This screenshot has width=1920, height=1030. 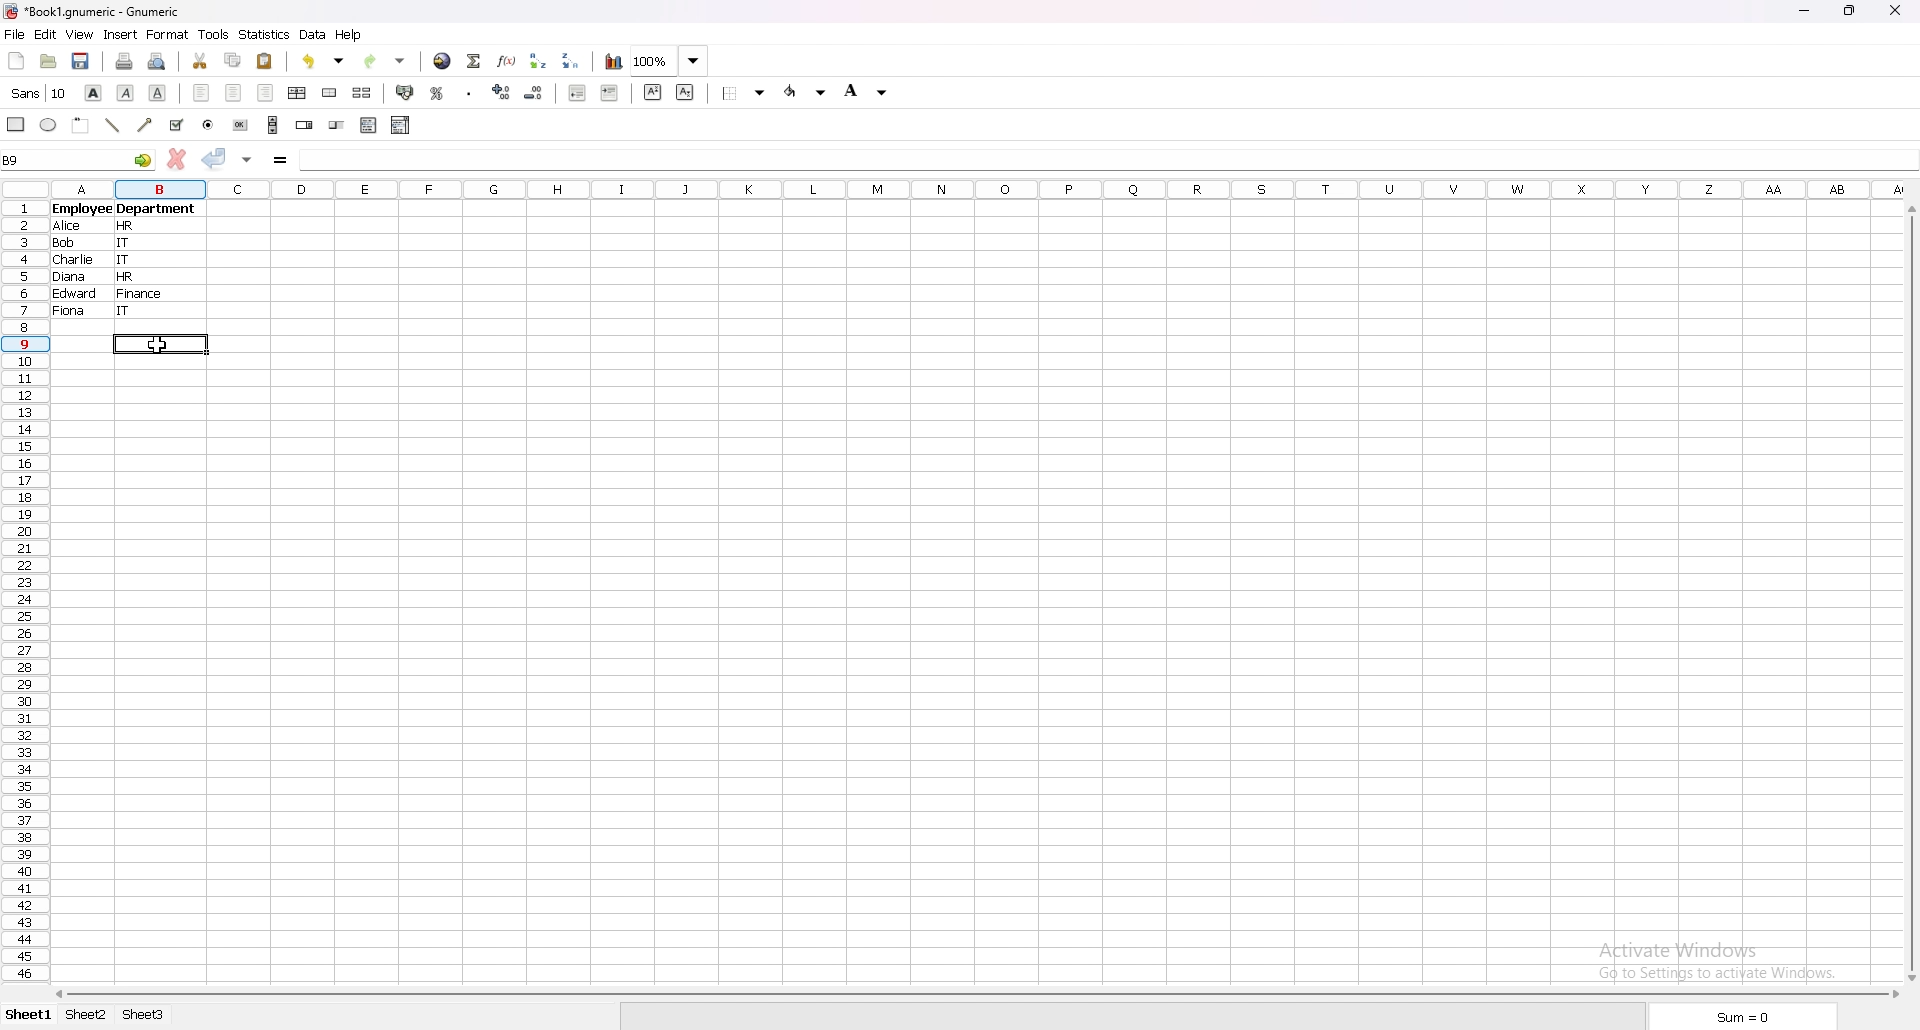 I want to click on data, so click(x=315, y=34).